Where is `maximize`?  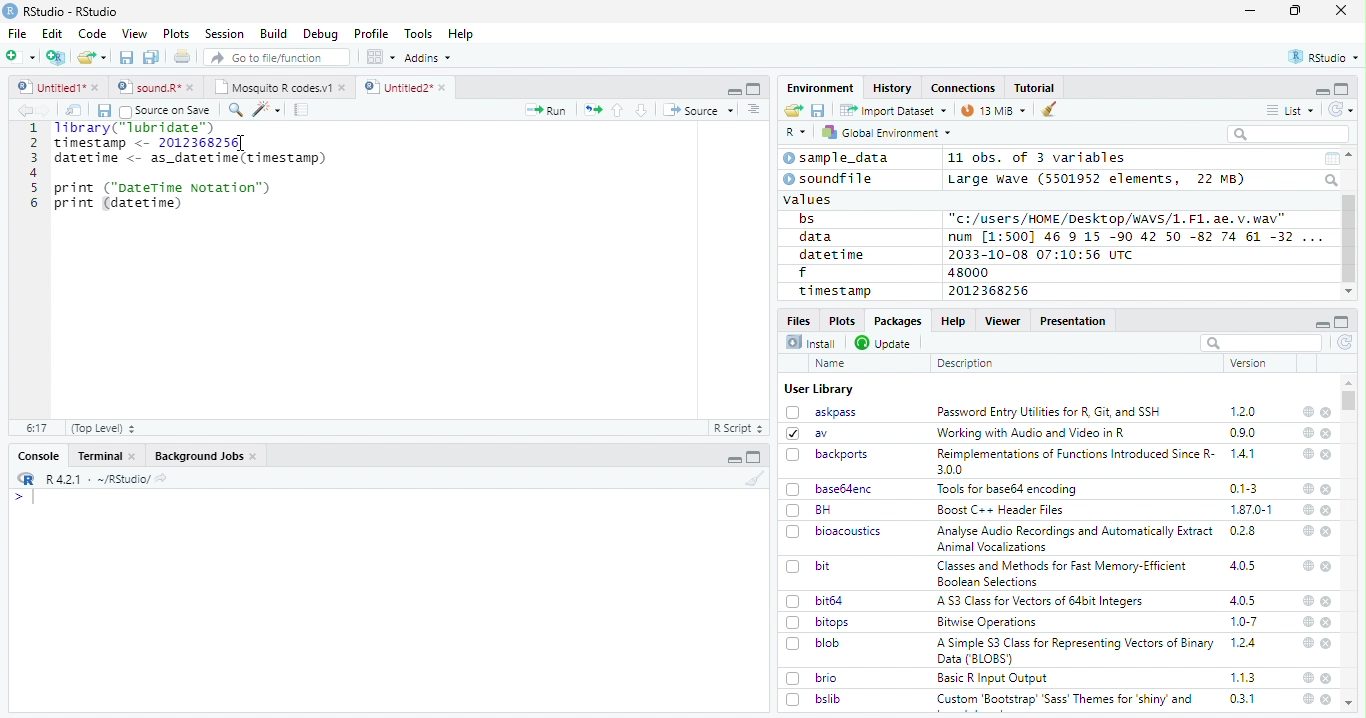 maximize is located at coordinates (1295, 11).